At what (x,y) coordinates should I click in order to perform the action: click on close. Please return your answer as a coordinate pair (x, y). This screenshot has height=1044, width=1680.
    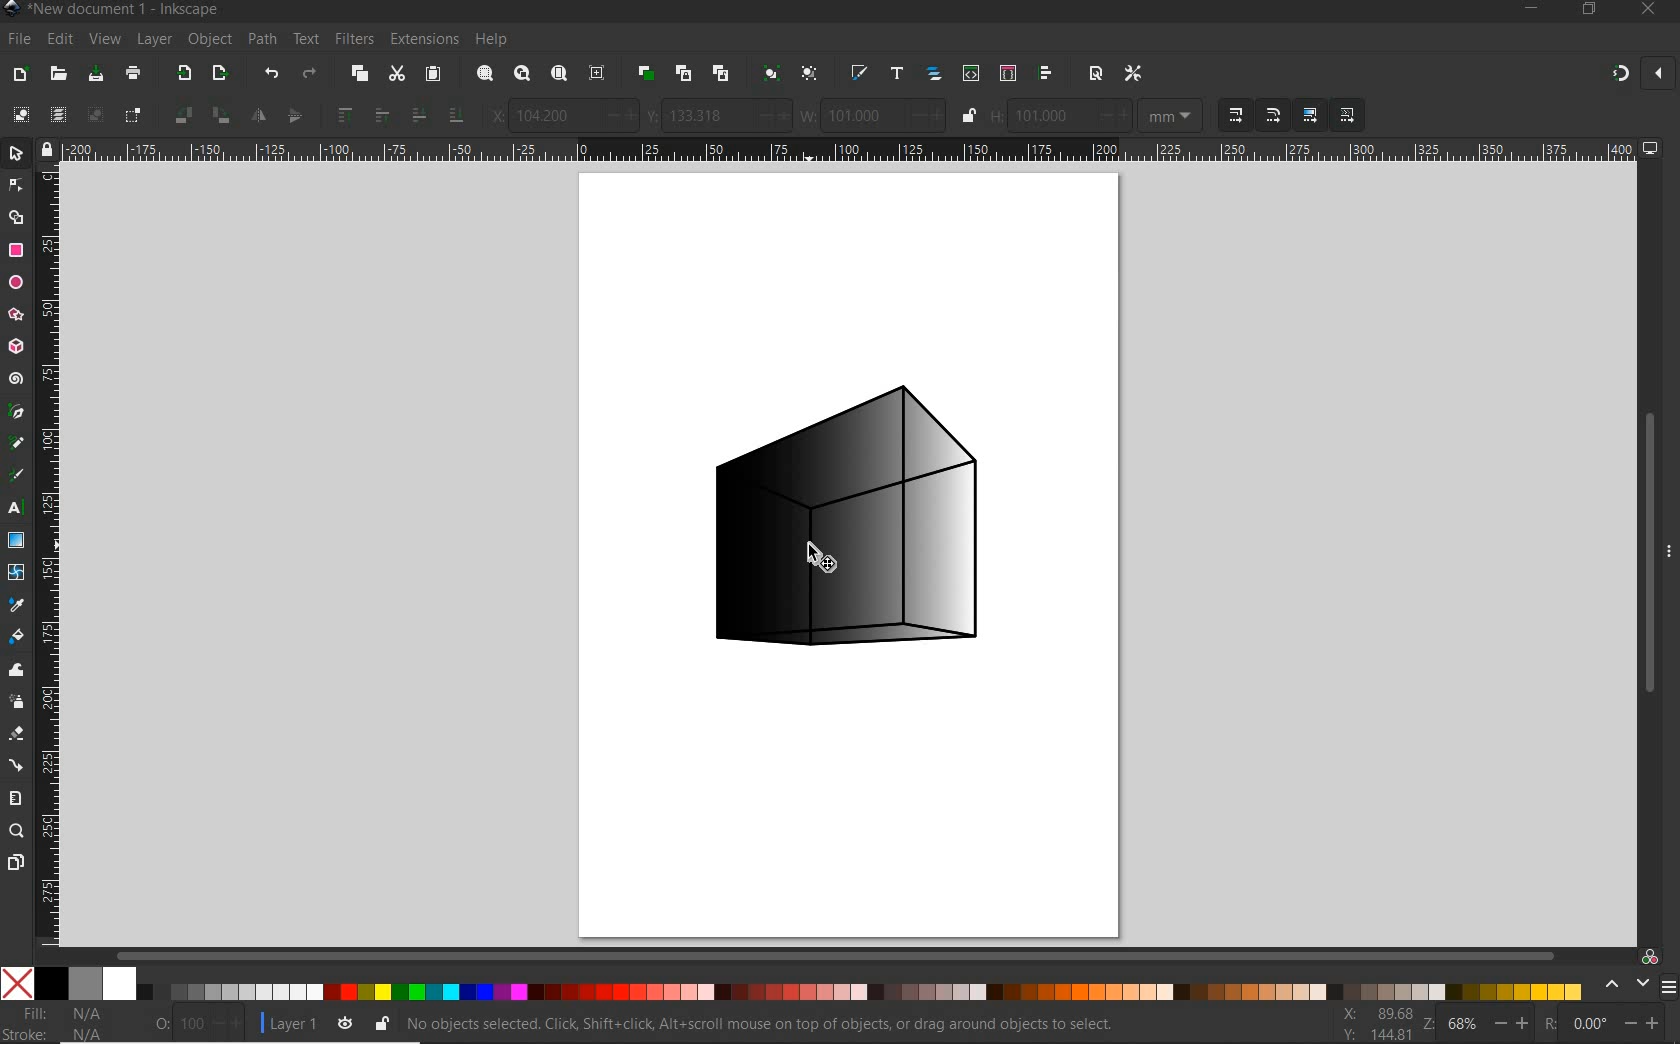
    Looking at the image, I should click on (1661, 75).